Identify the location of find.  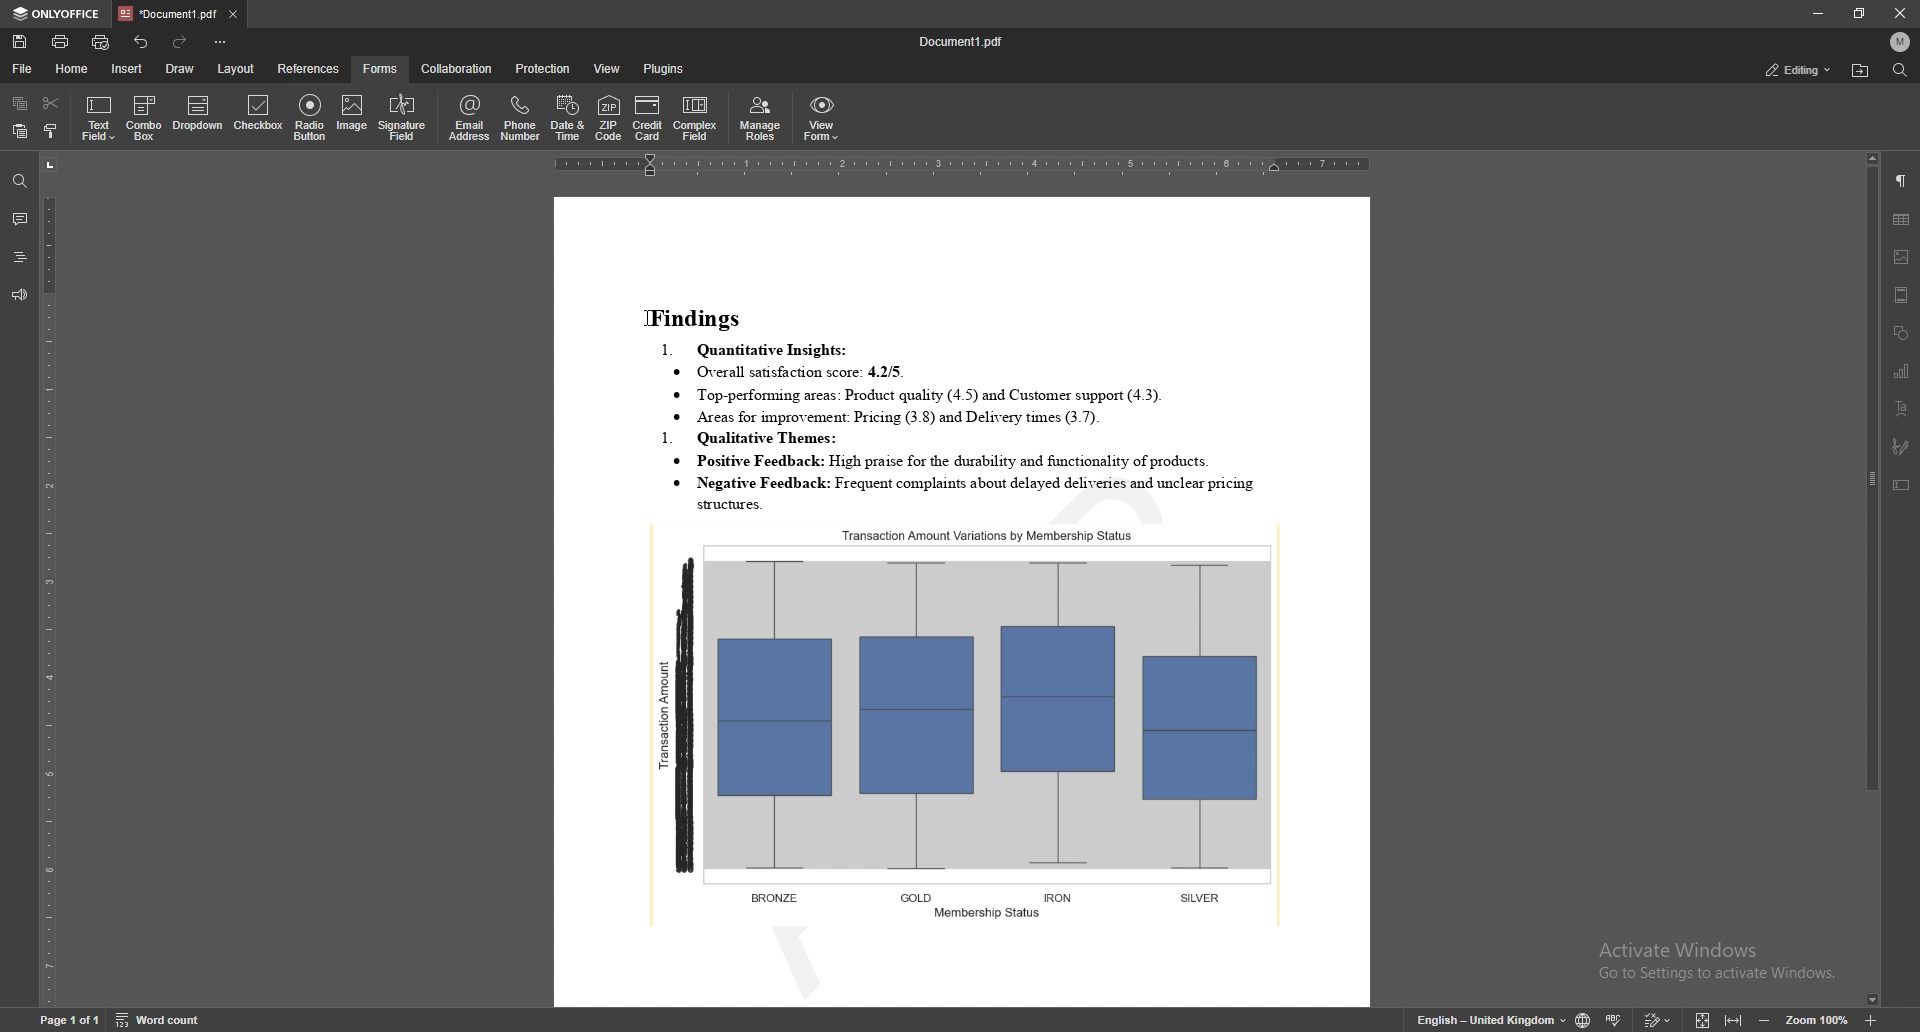
(18, 182).